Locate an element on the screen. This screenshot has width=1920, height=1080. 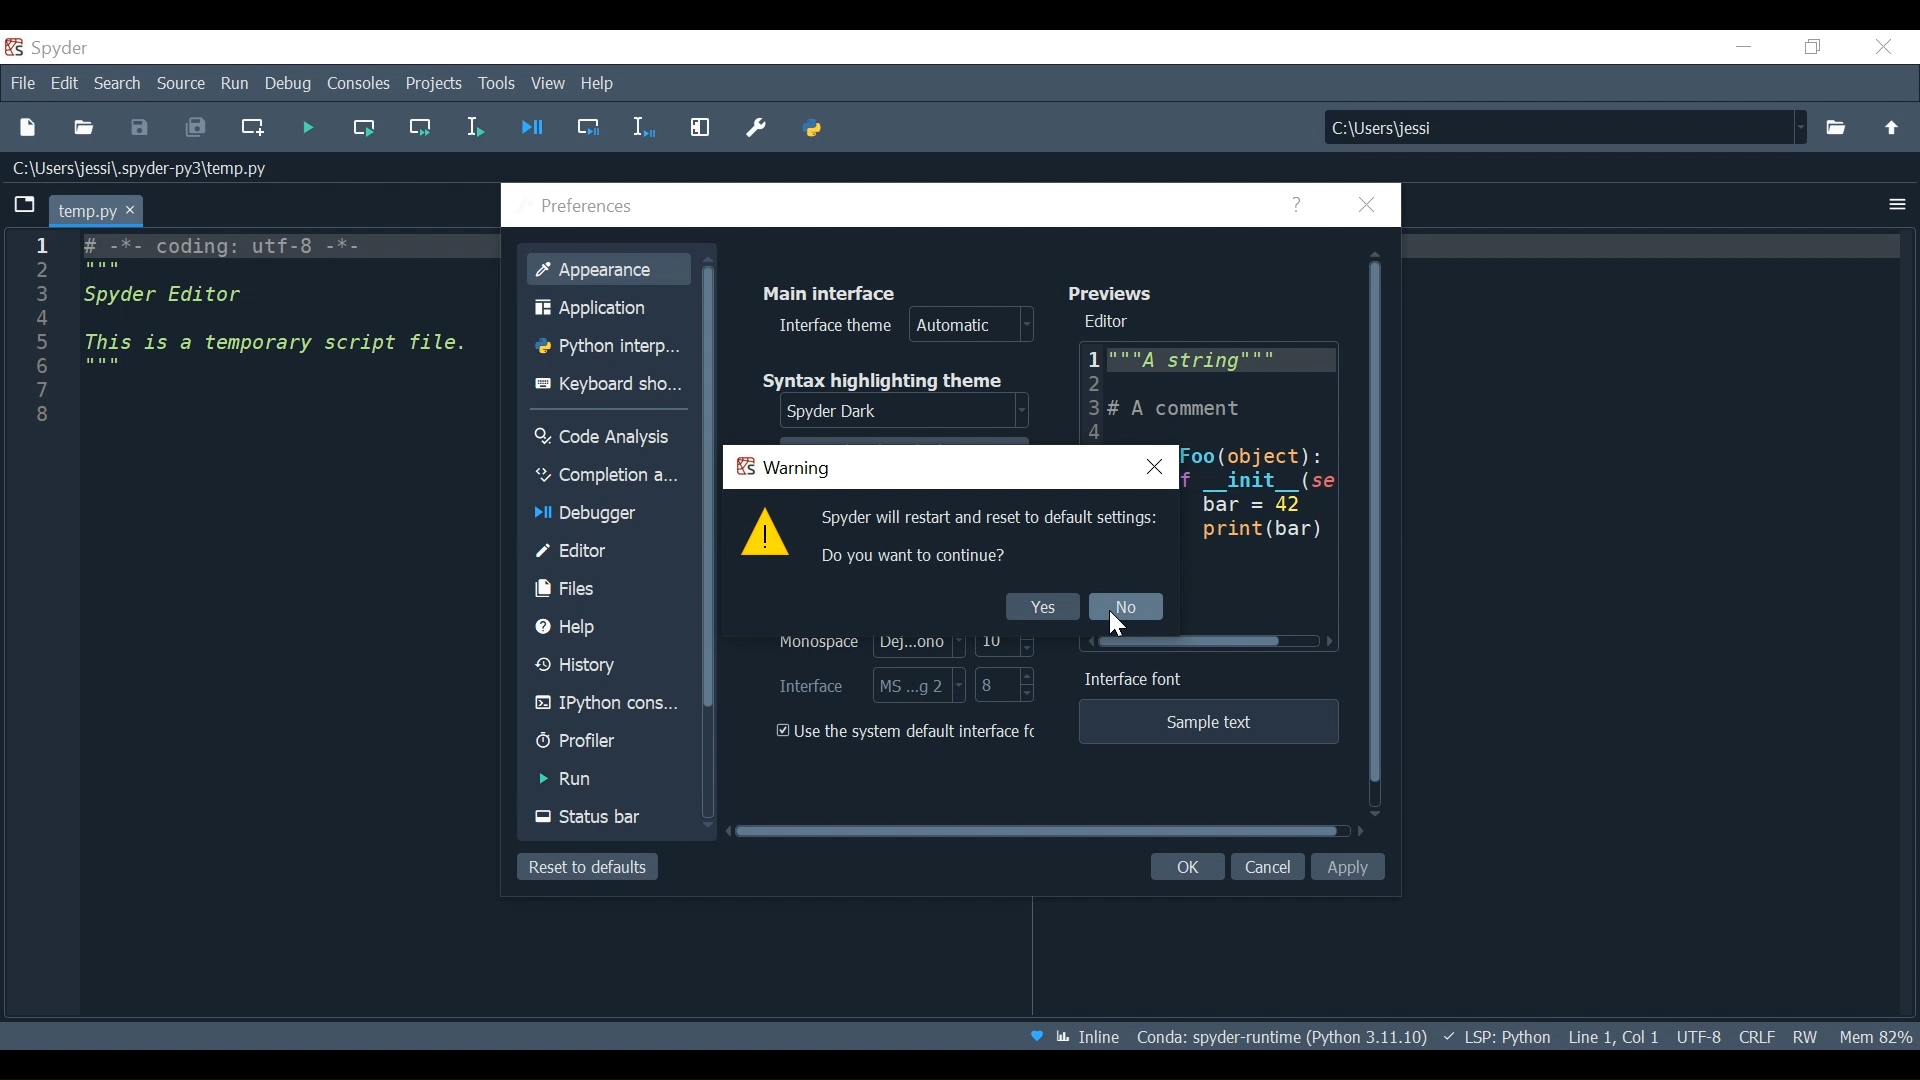
Run selection or current line is located at coordinates (475, 128).